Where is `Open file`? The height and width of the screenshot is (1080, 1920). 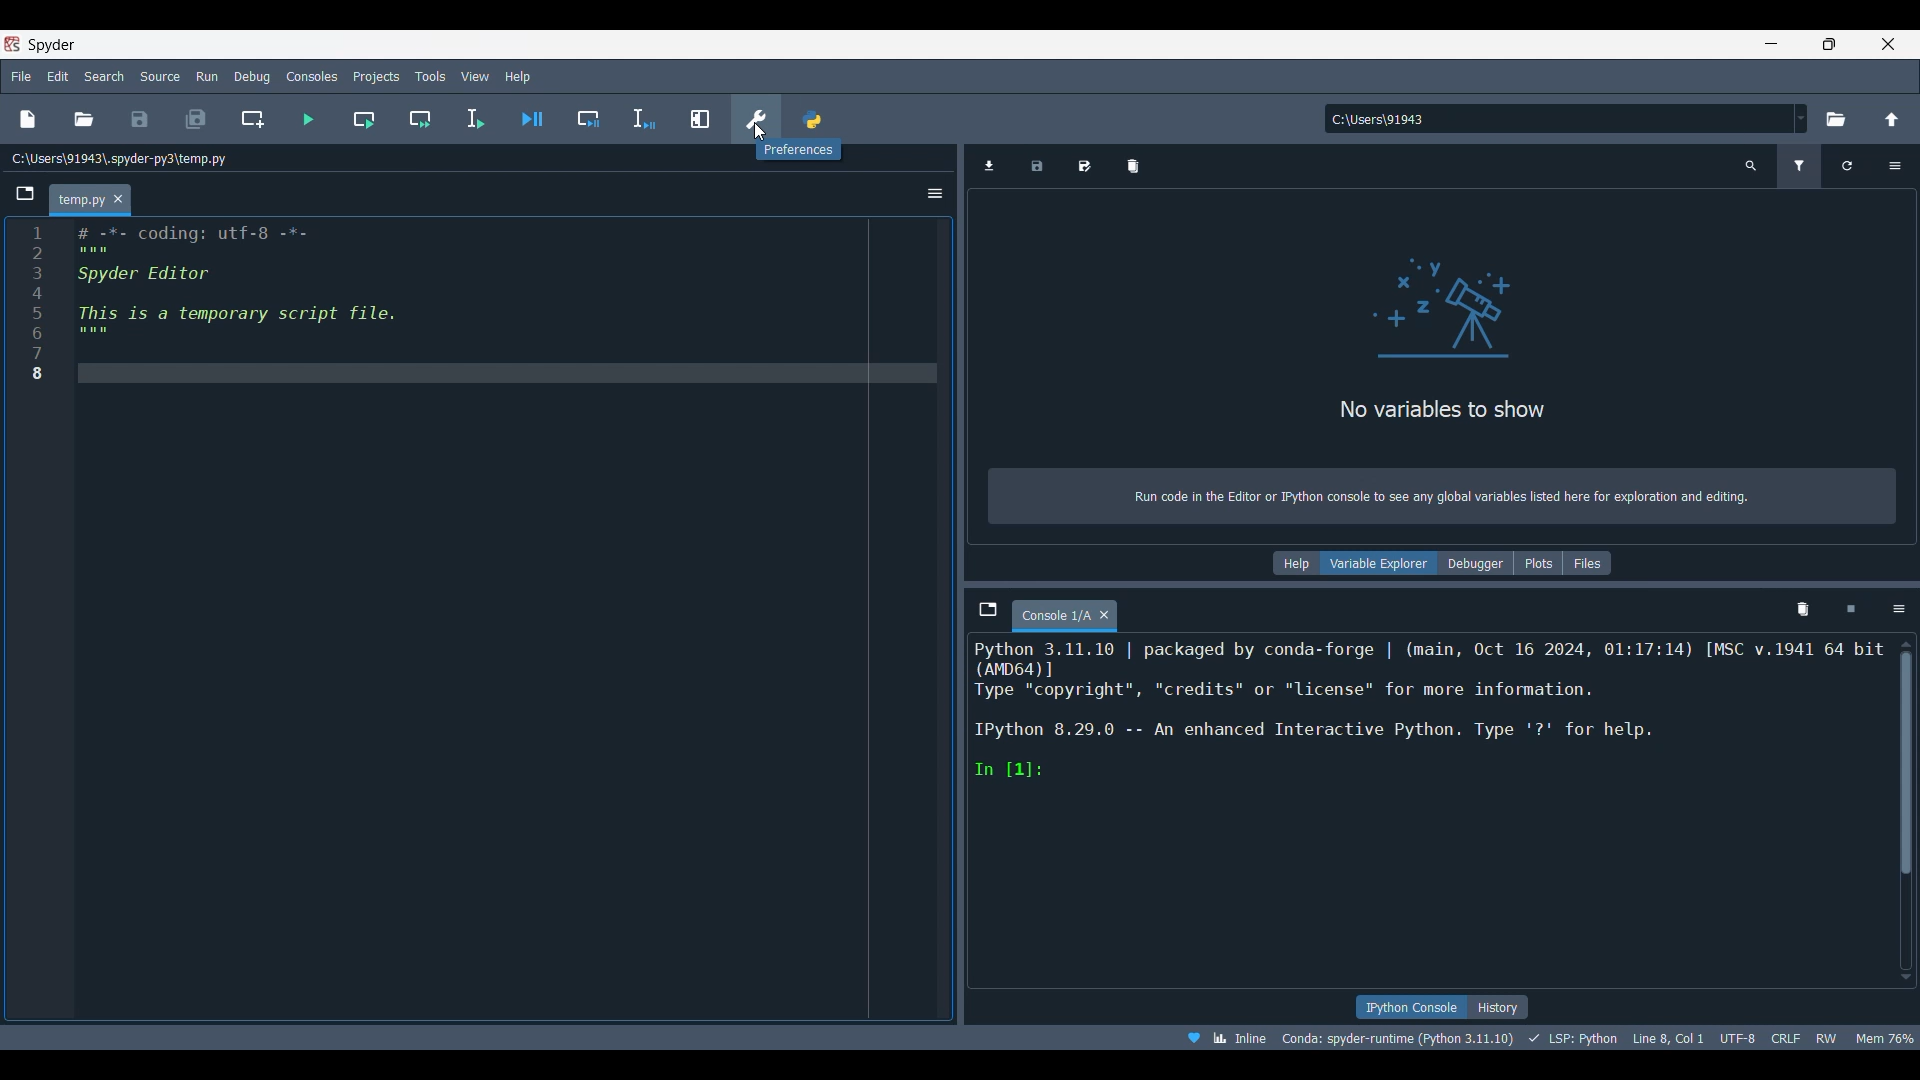 Open file is located at coordinates (84, 119).